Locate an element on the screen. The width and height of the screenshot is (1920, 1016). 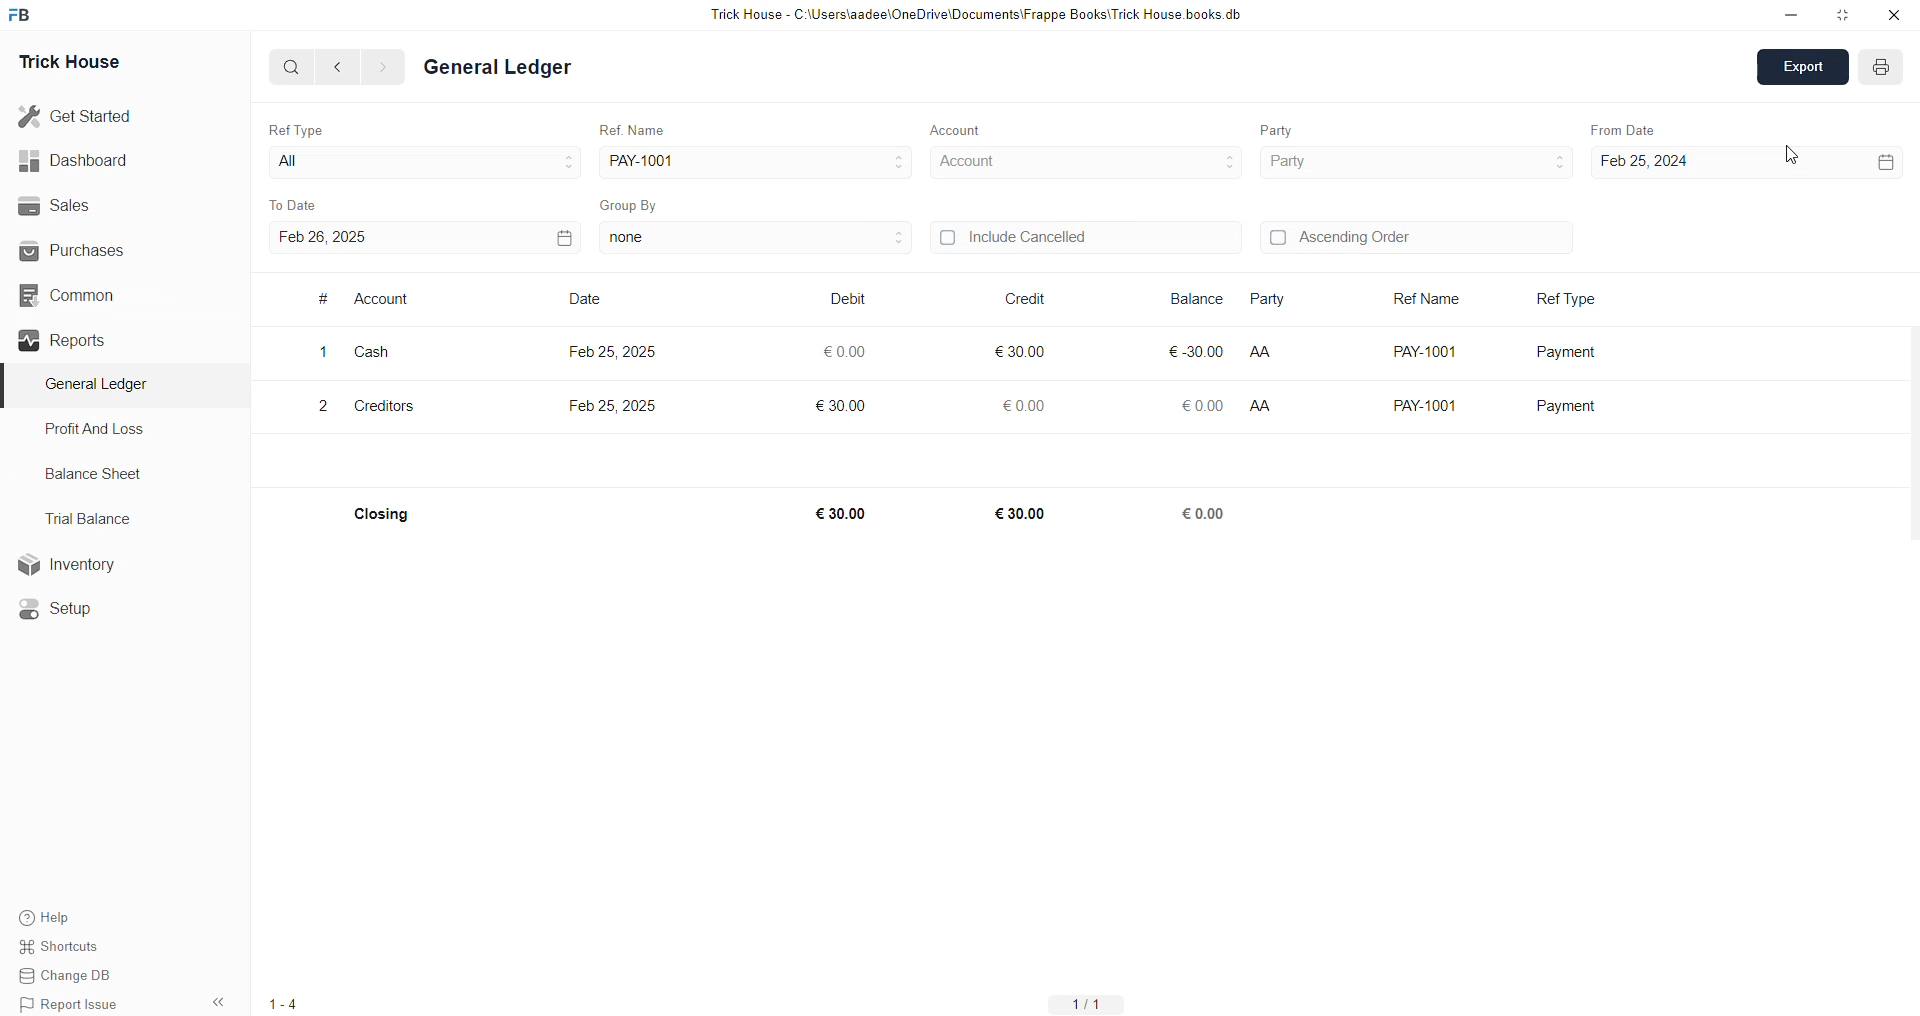
Sales is located at coordinates (52, 203).